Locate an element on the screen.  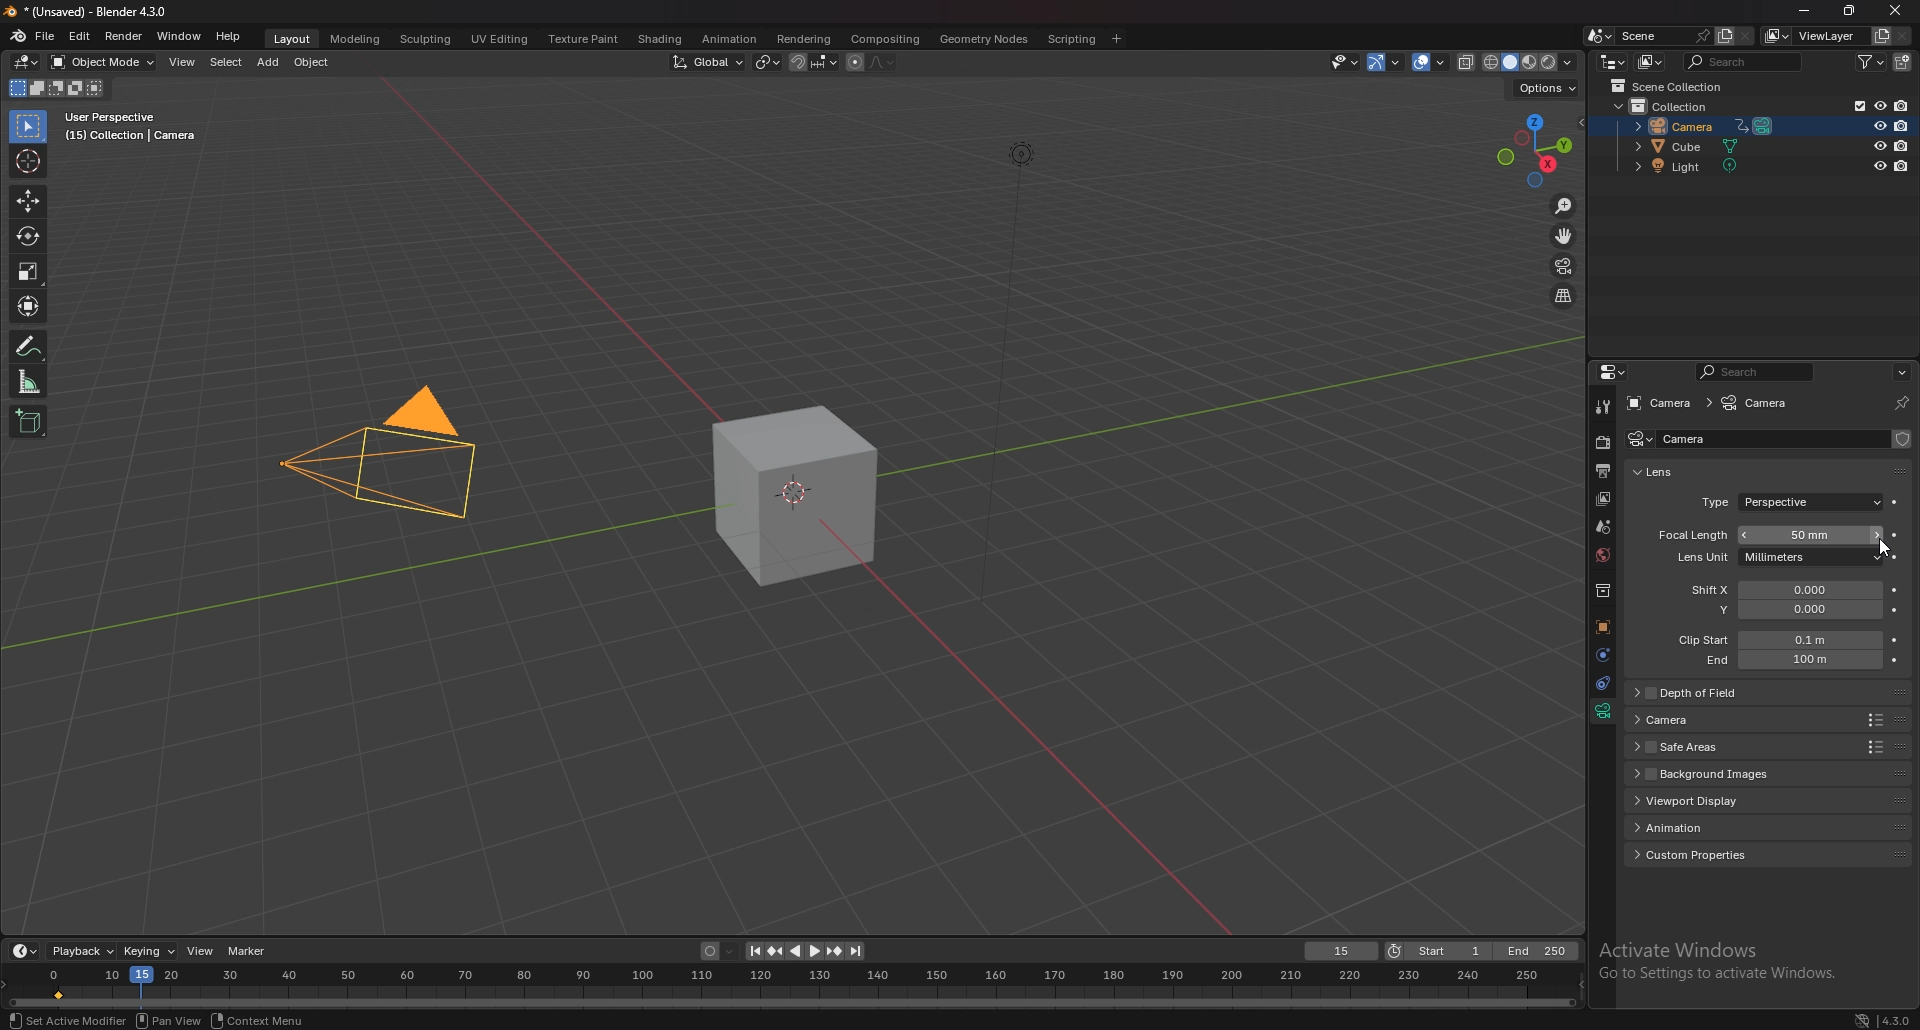
selector is located at coordinates (28, 127).